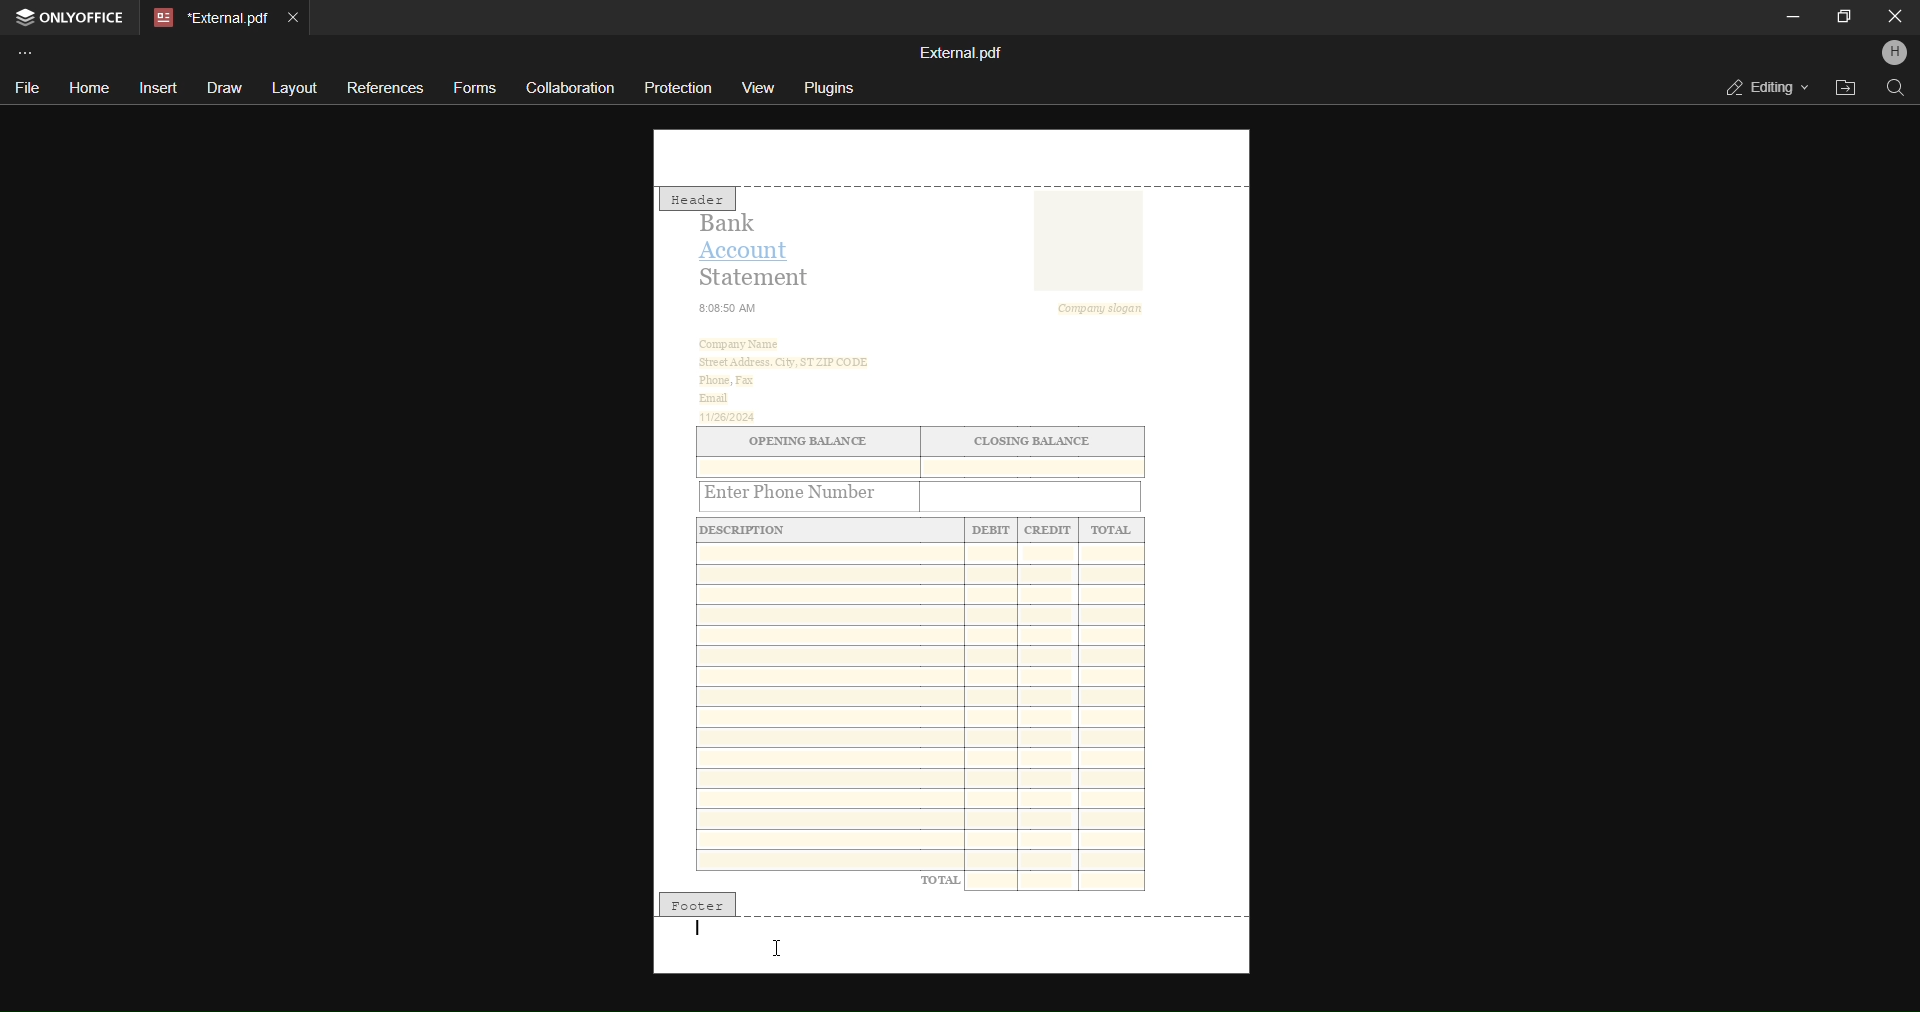  I want to click on Company slogan, so click(1107, 309).